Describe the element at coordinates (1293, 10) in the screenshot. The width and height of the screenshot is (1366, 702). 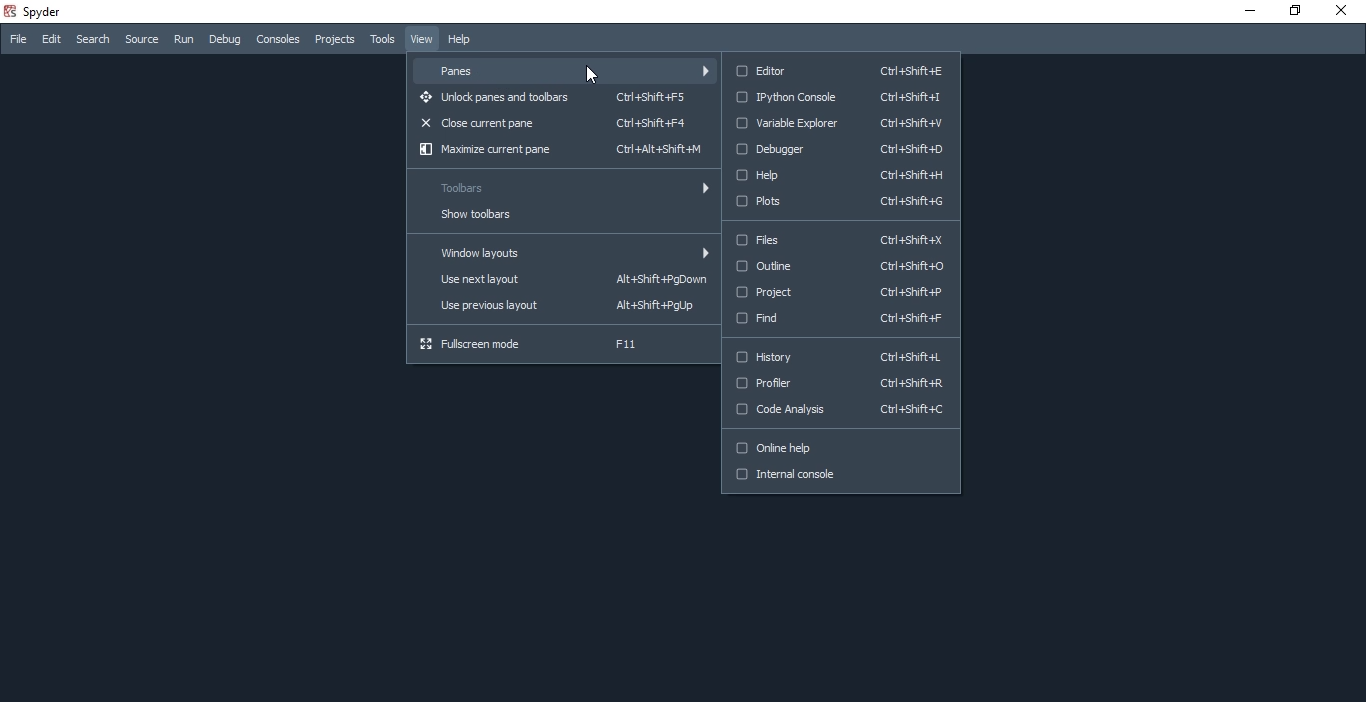
I see `restore` at that location.